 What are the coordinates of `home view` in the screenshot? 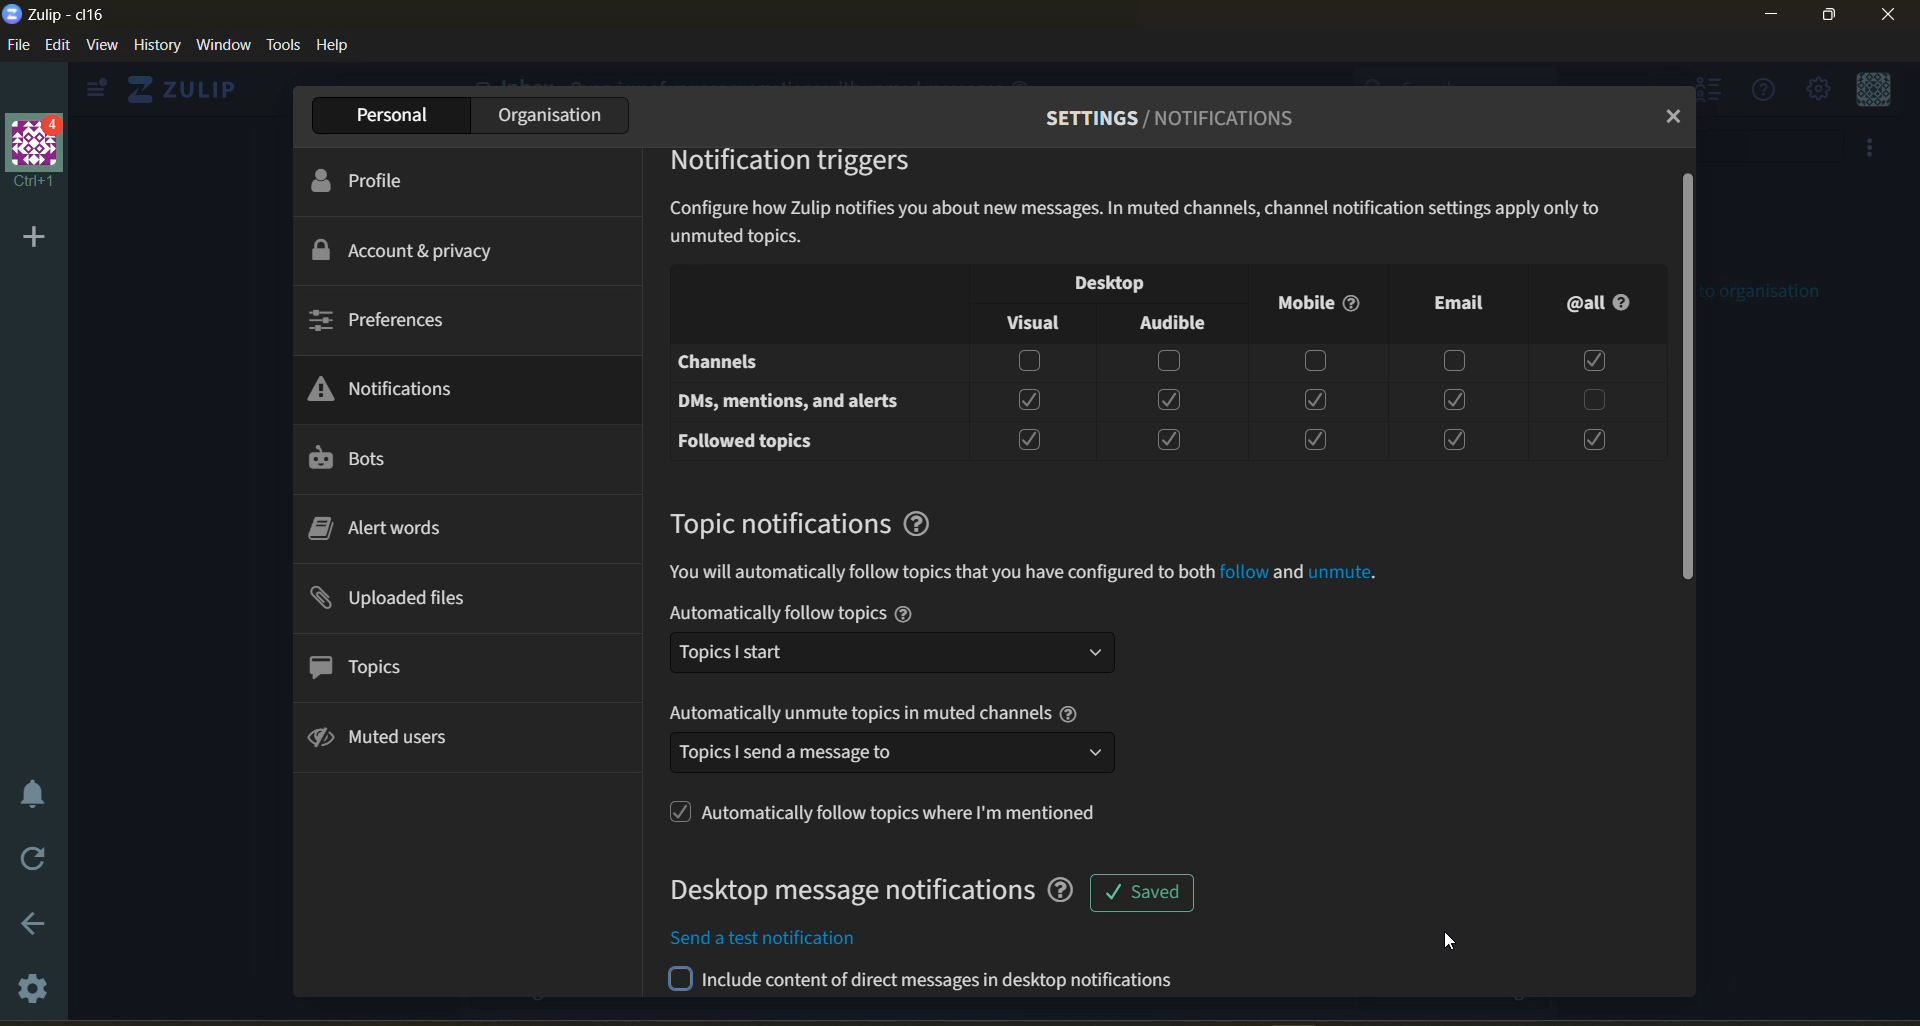 It's located at (187, 89).